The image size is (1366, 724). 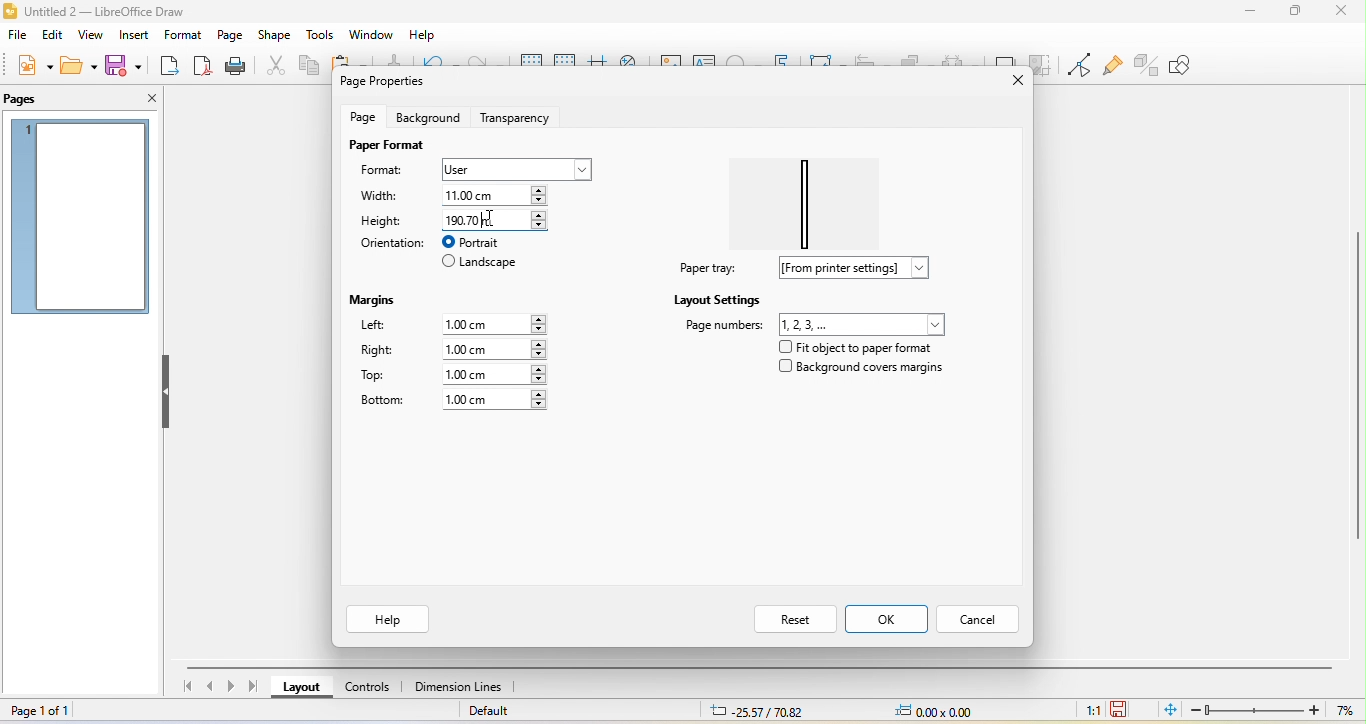 I want to click on background, so click(x=427, y=117).